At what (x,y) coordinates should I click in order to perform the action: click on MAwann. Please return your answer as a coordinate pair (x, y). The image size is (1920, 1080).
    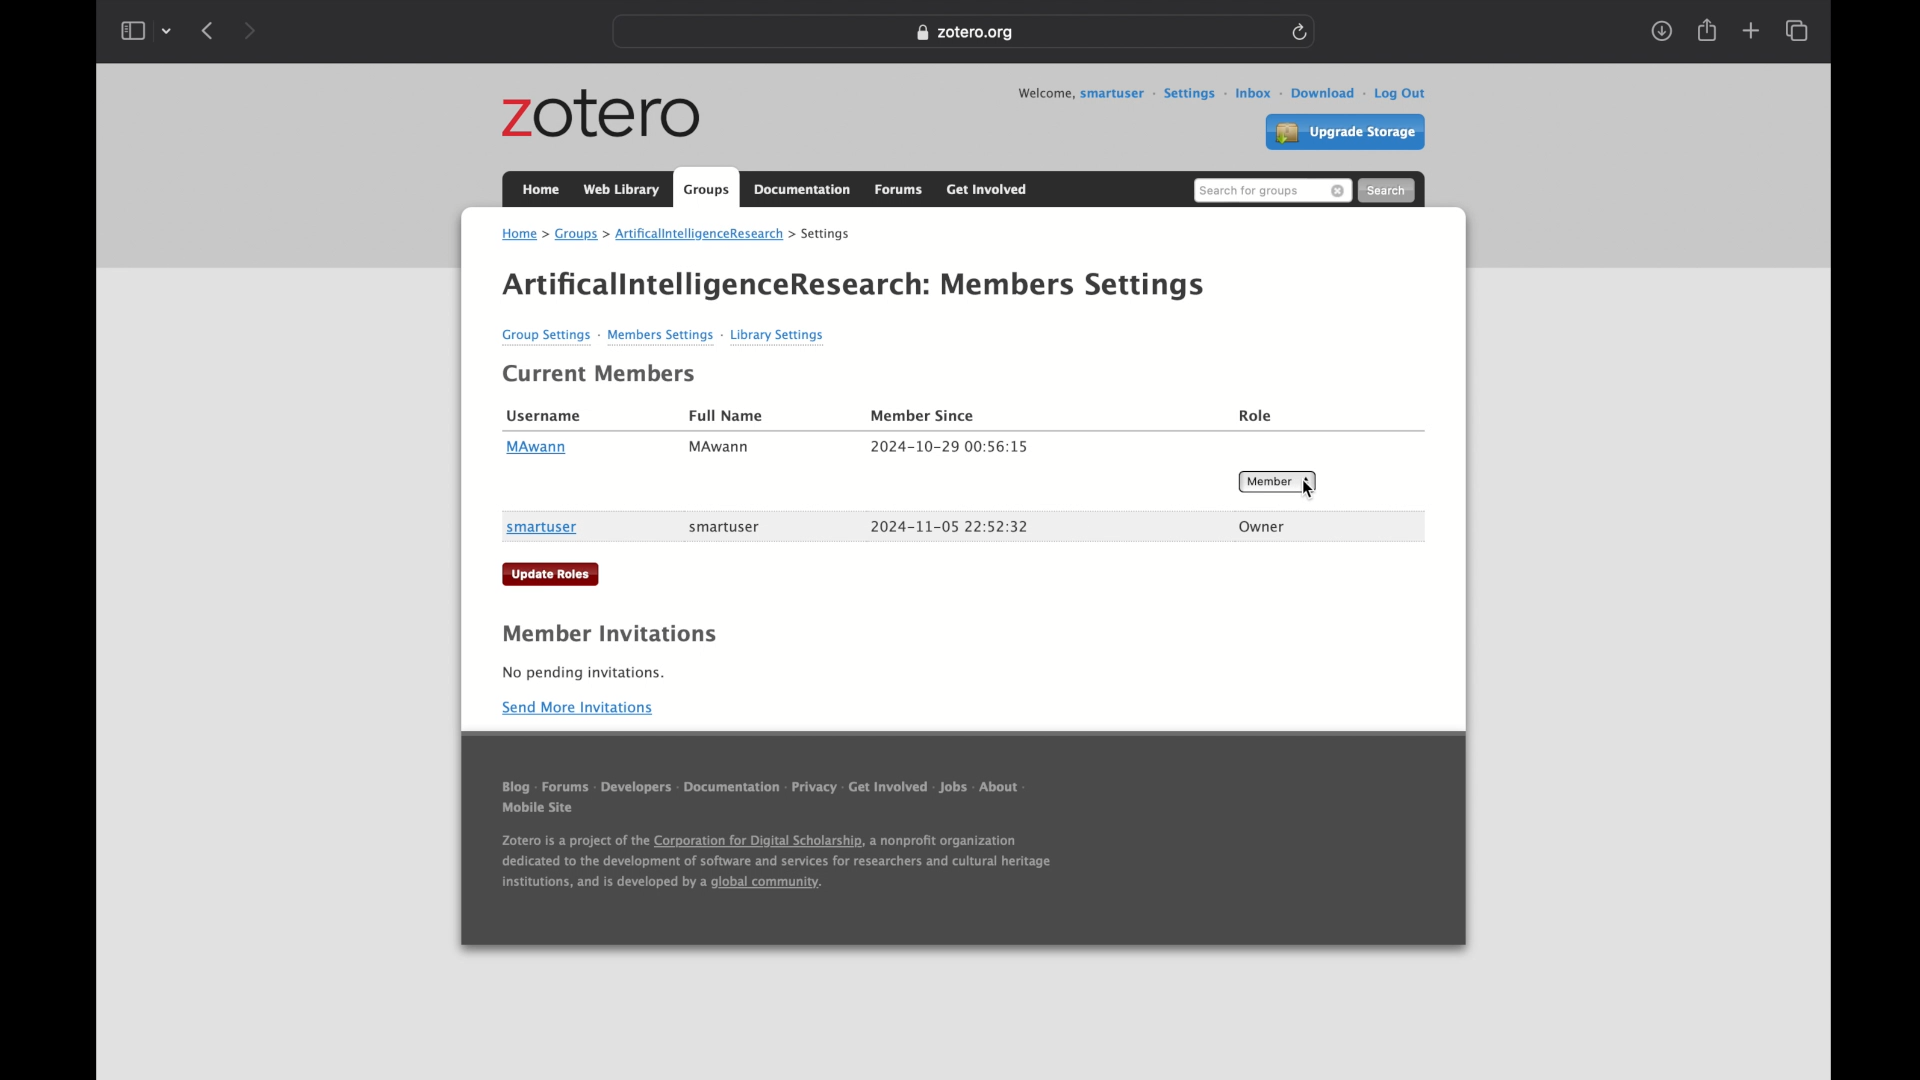
    Looking at the image, I should click on (720, 448).